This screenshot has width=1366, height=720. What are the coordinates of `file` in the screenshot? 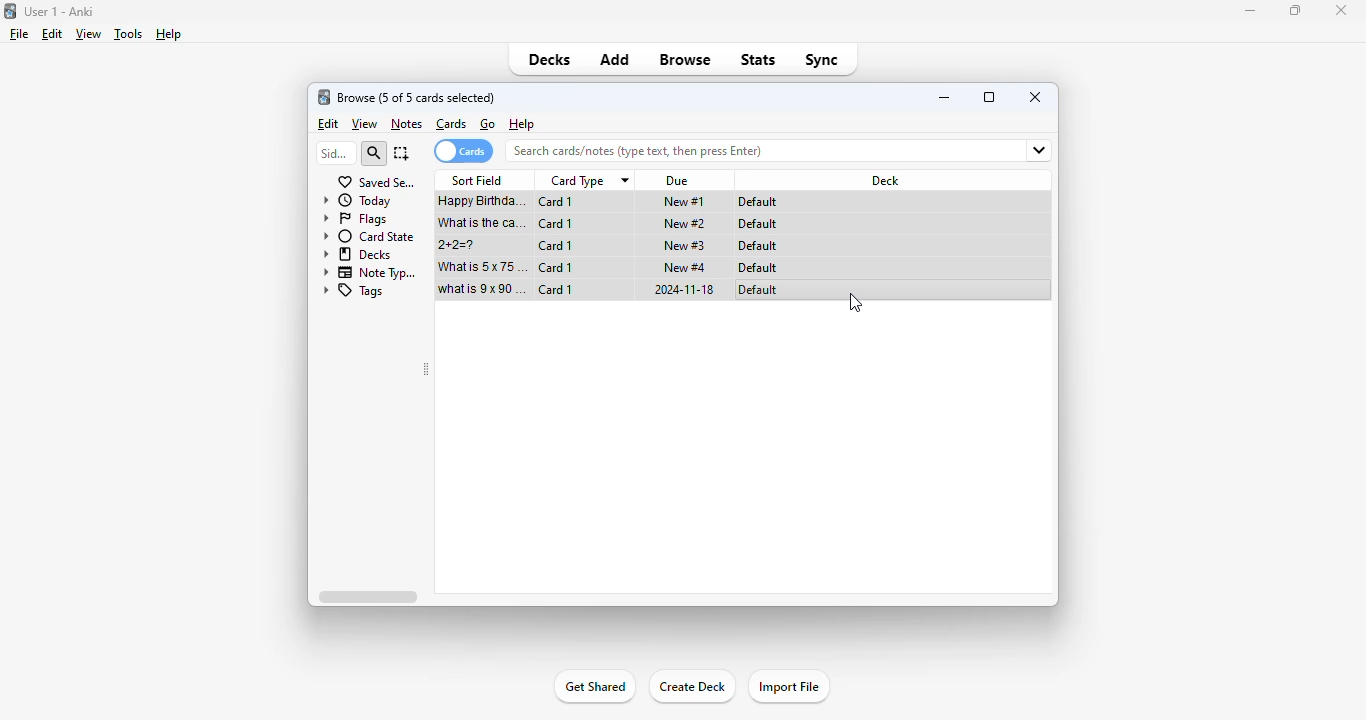 It's located at (19, 34).